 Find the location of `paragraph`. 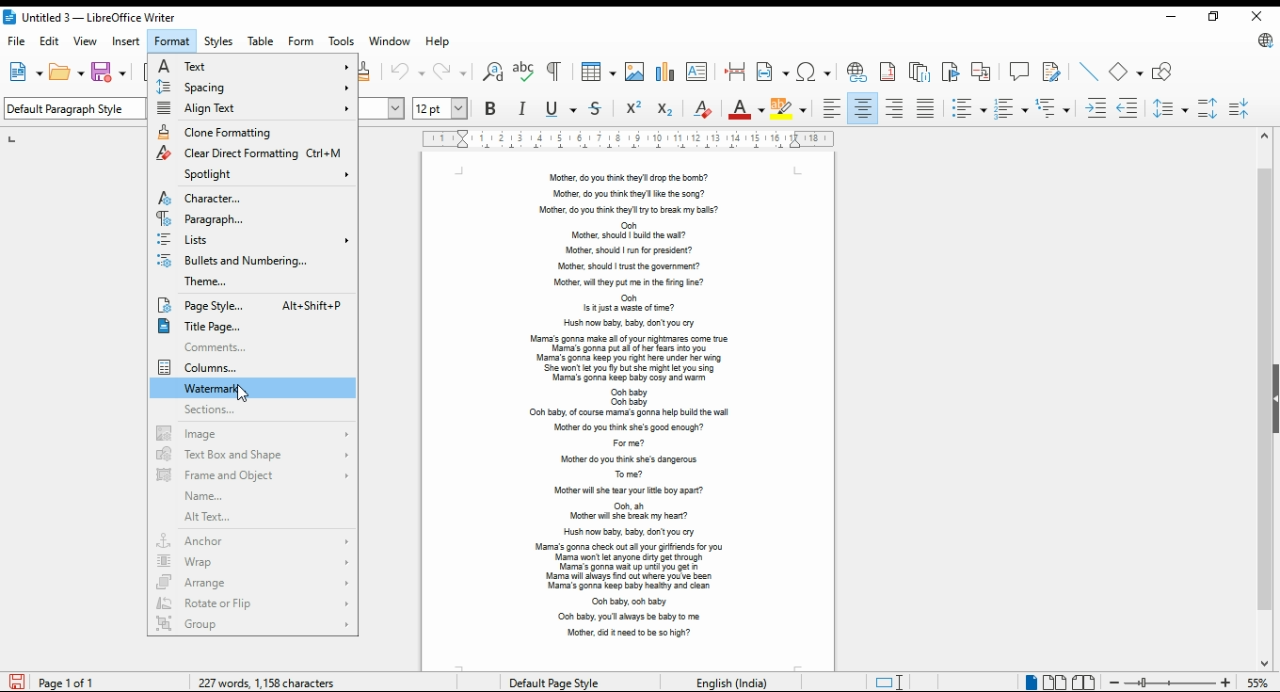

paragraph is located at coordinates (250, 220).